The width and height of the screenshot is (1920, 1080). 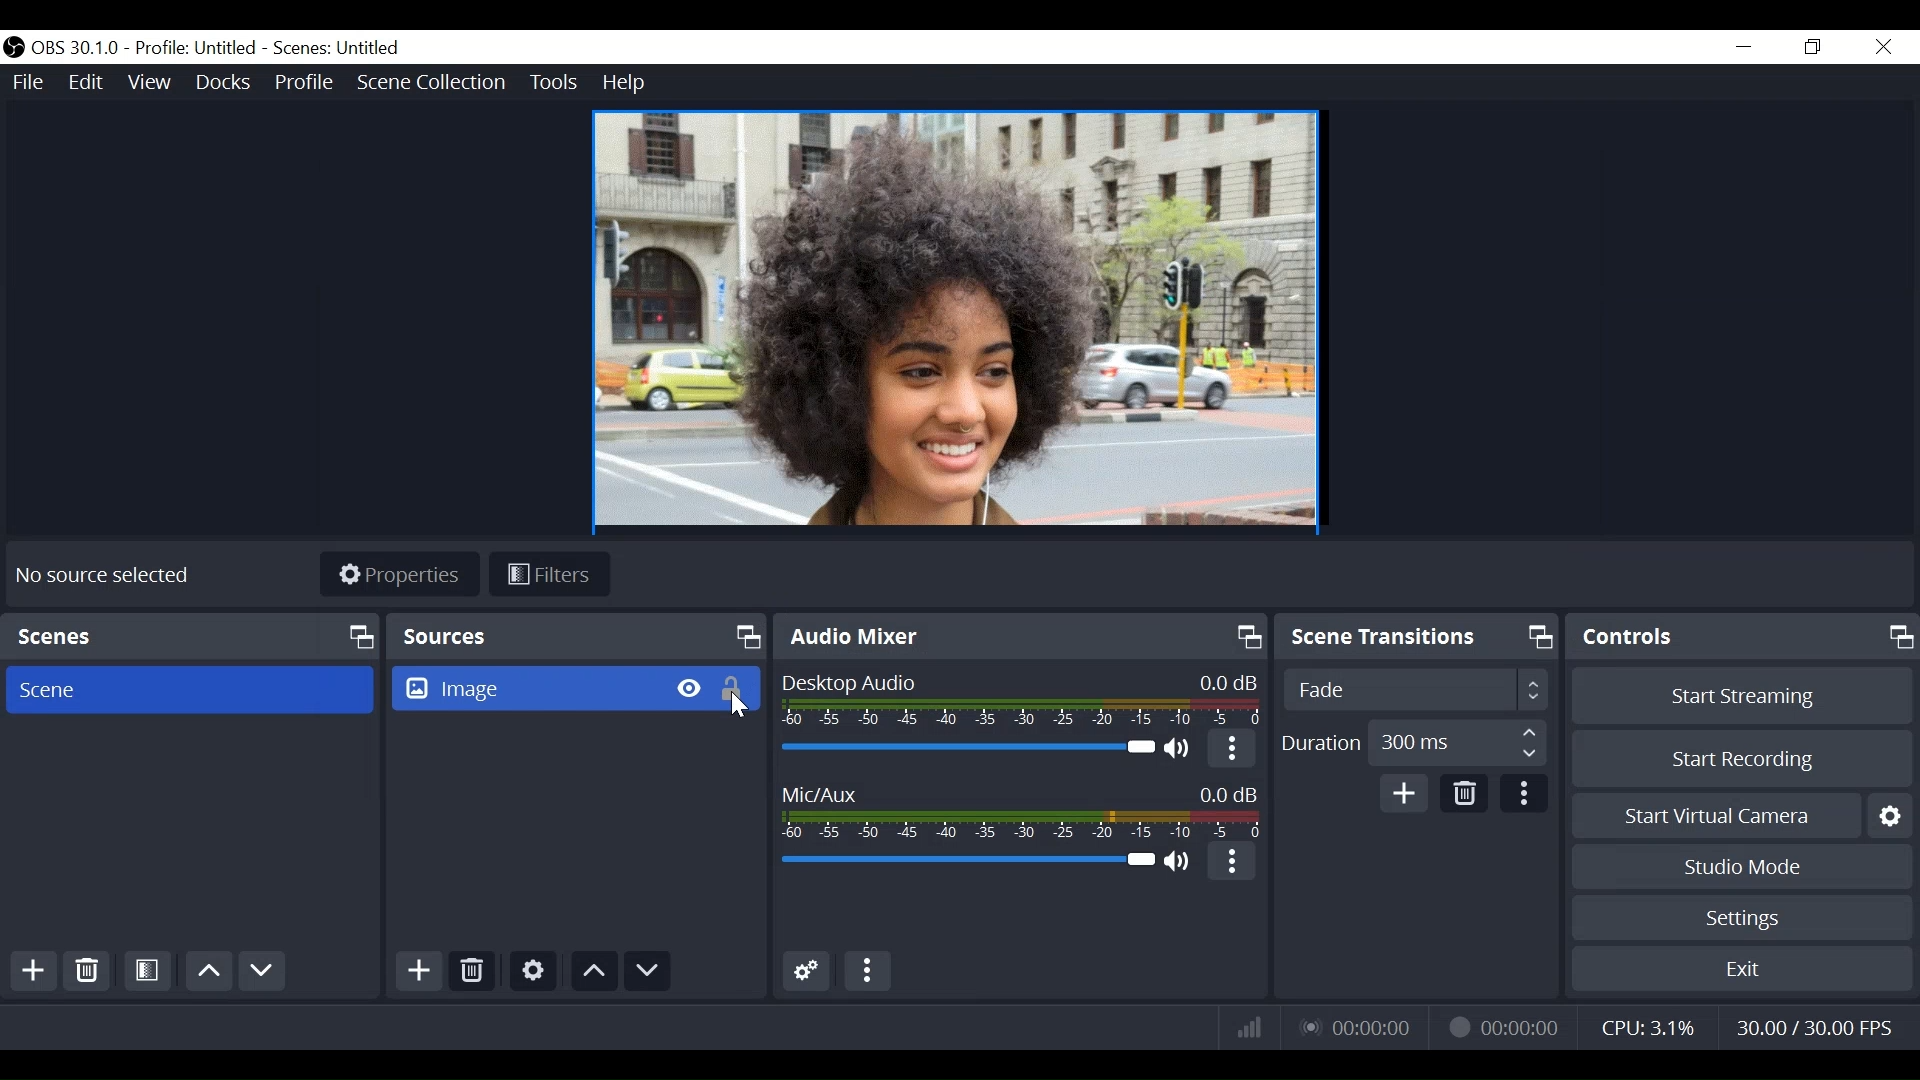 I want to click on more options, so click(x=1231, y=750).